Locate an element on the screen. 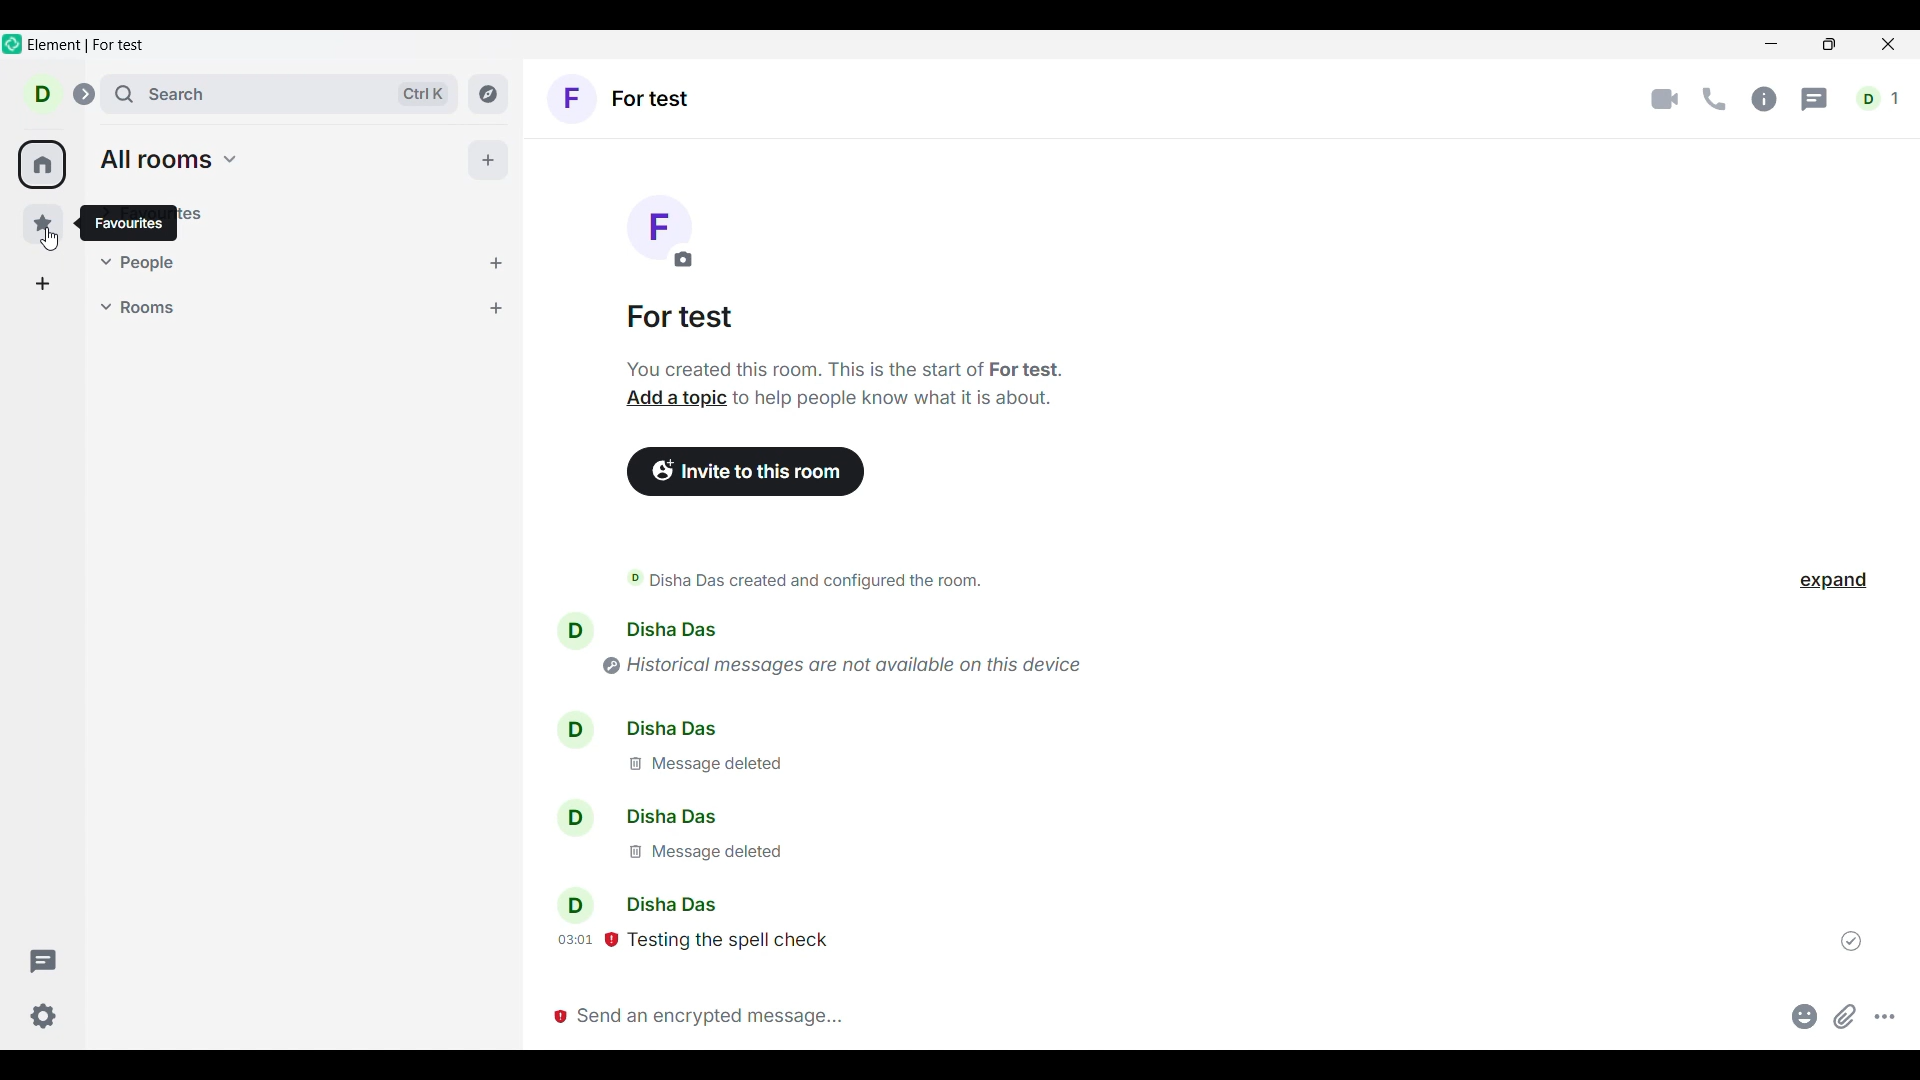 Image resolution: width=1920 pixels, height=1080 pixels. Threads is located at coordinates (1814, 100).